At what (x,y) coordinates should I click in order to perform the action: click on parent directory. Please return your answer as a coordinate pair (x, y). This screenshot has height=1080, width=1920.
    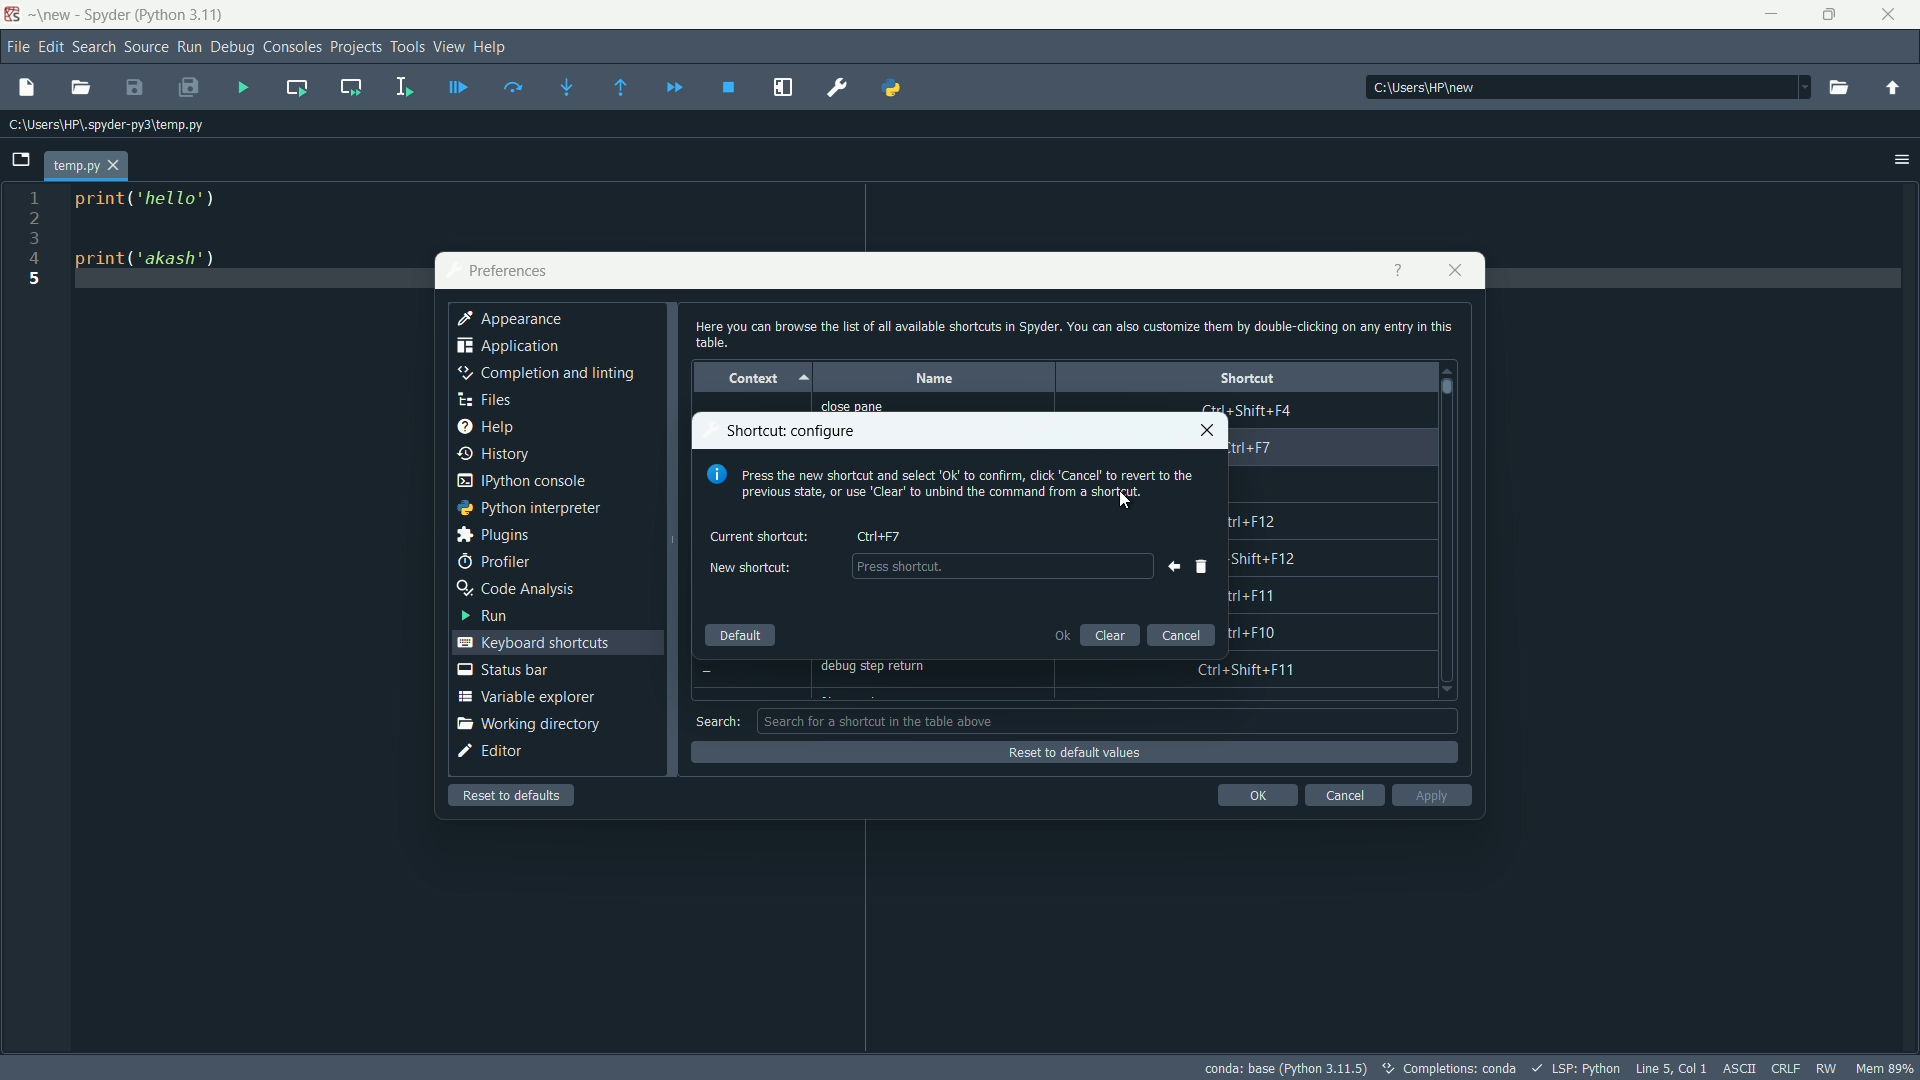
    Looking at the image, I should click on (1892, 91).